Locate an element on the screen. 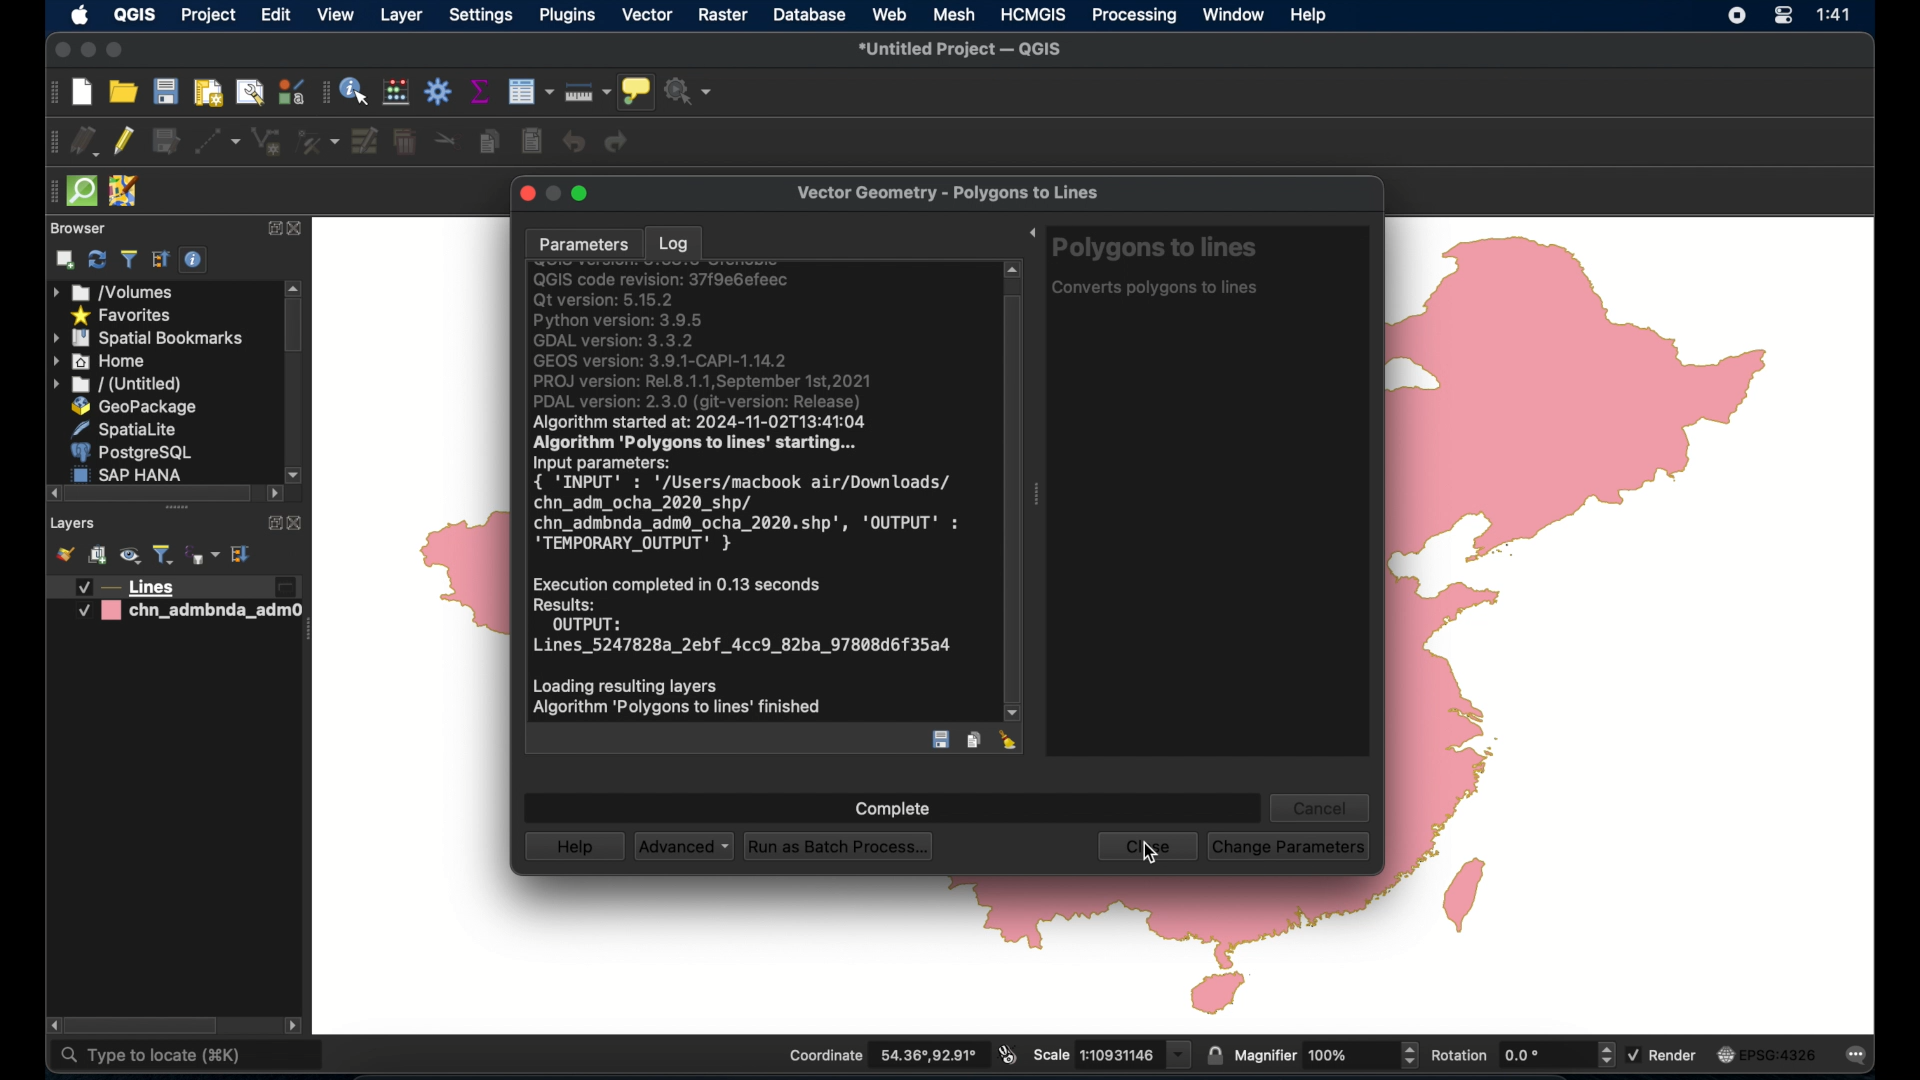 This screenshot has width=1920, height=1080. apple icon is located at coordinates (80, 16).